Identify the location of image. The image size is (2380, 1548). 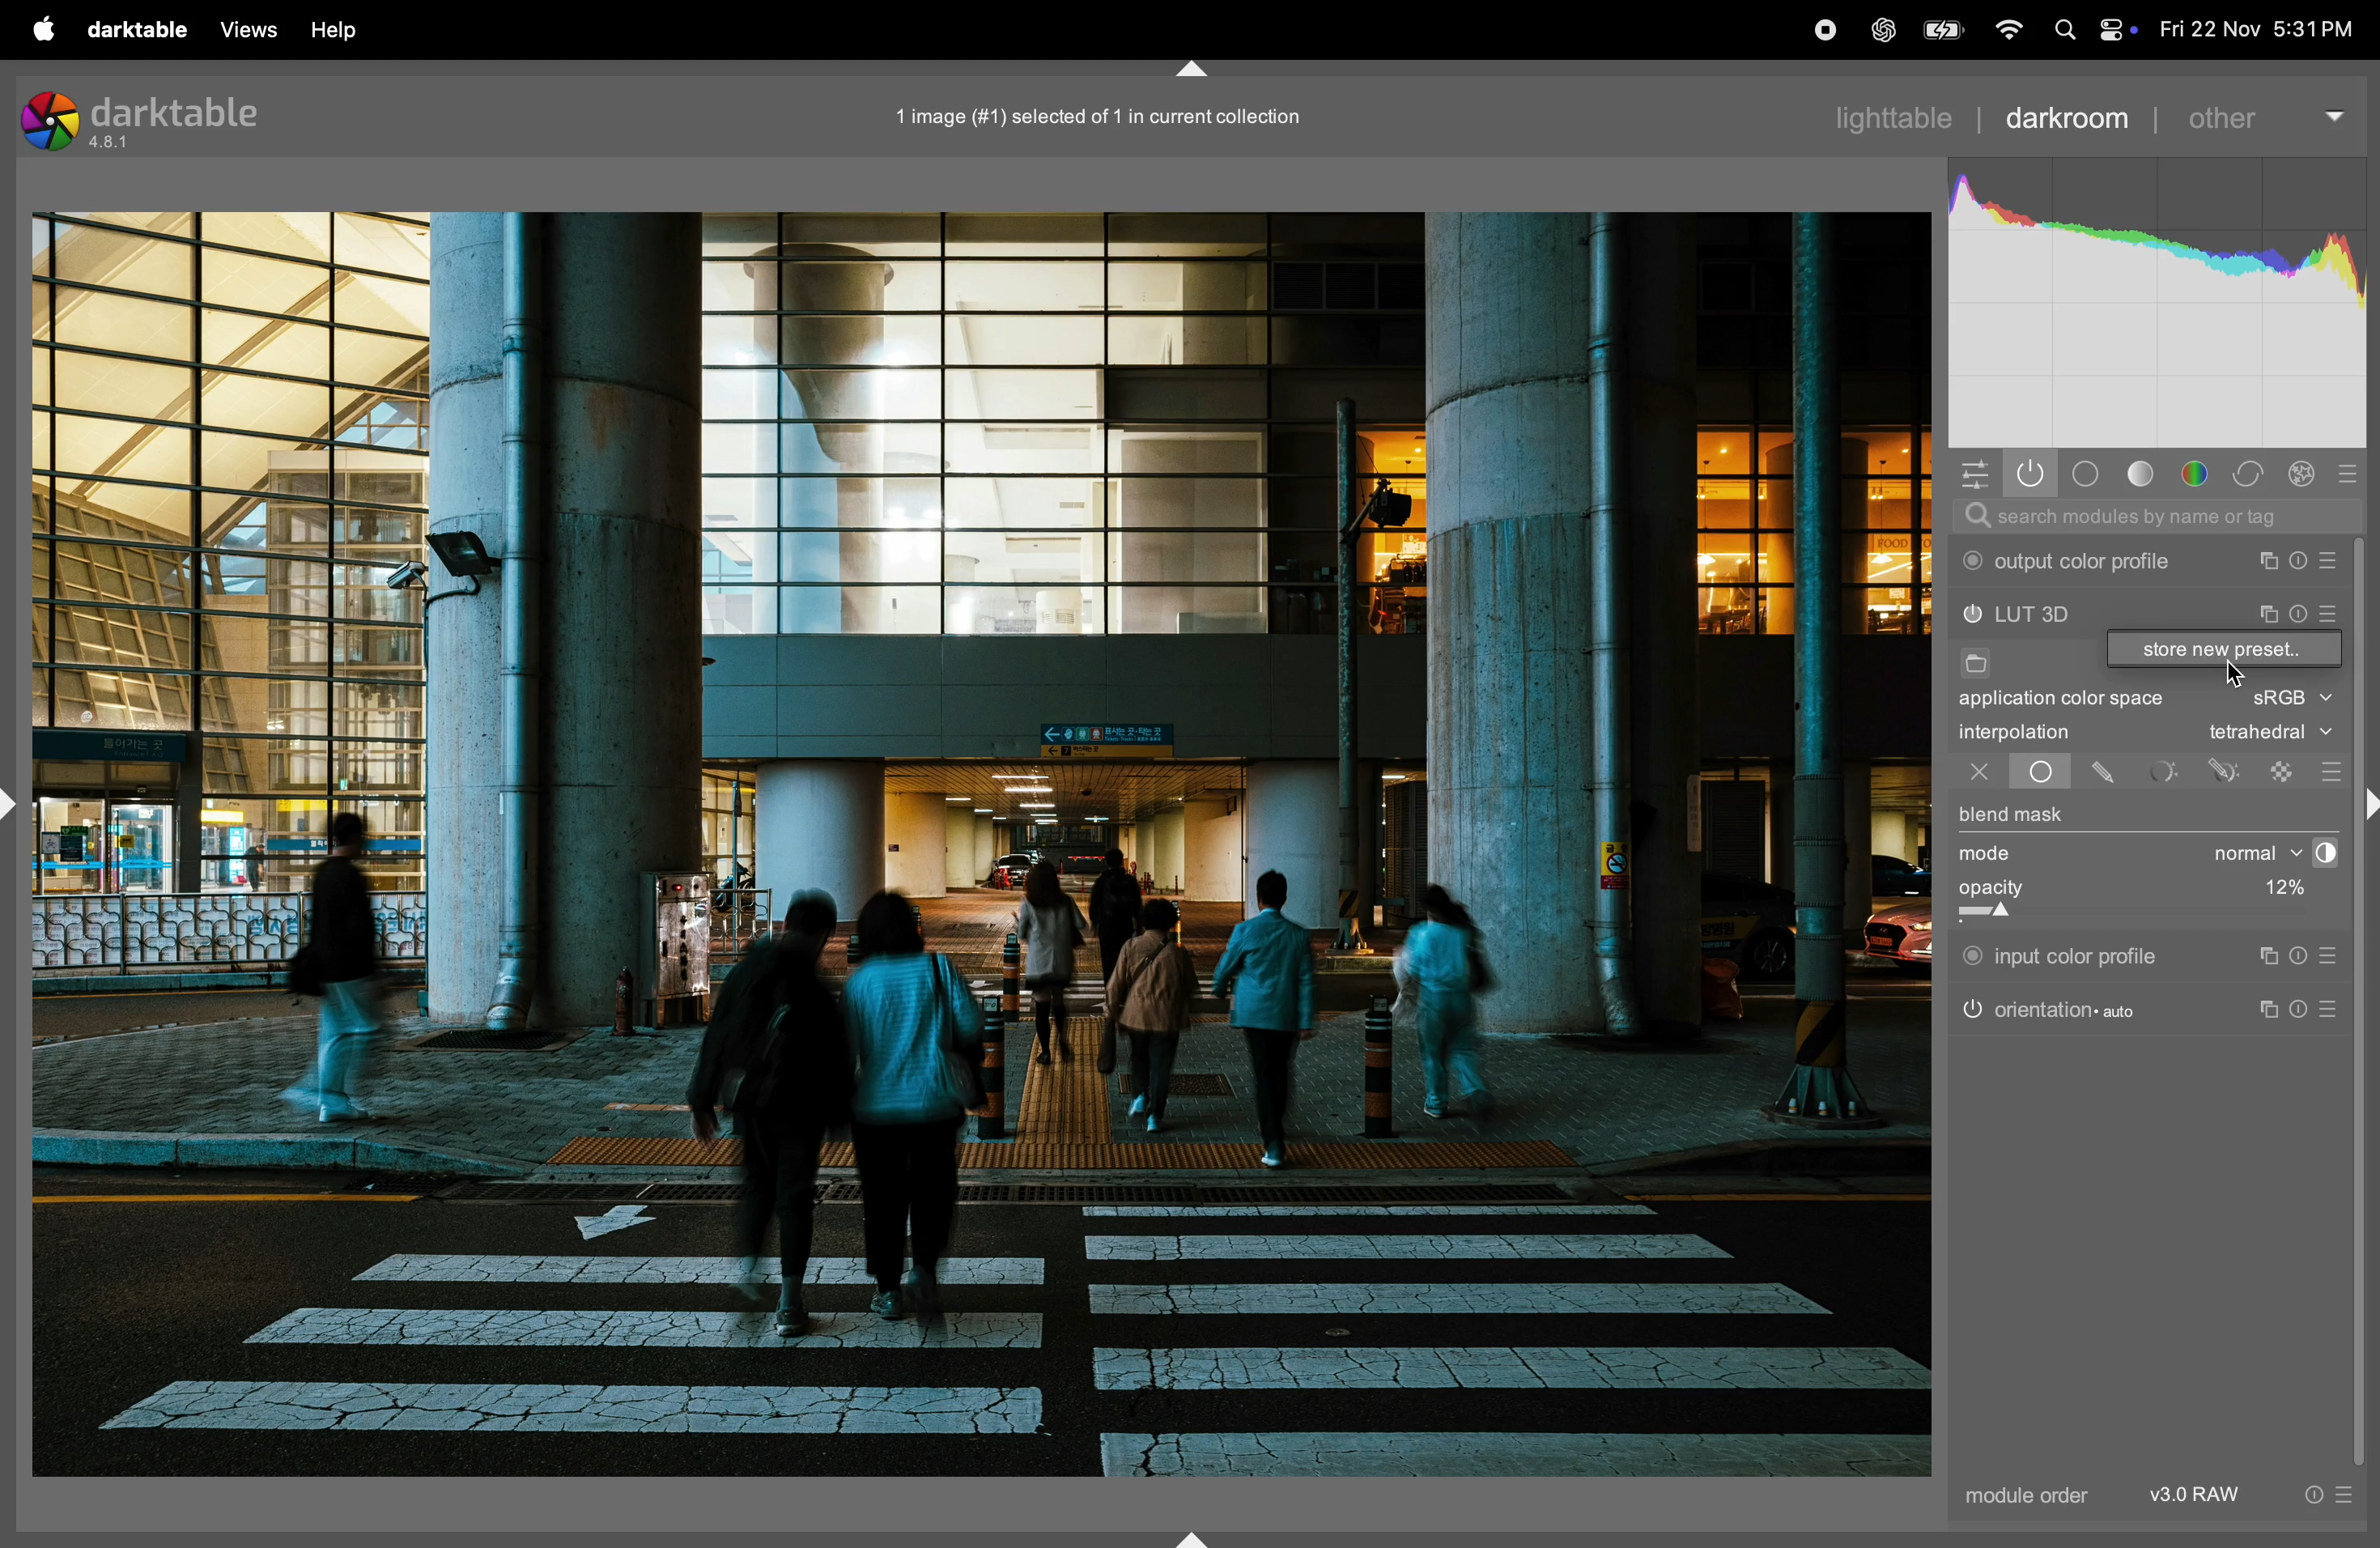
(982, 843).